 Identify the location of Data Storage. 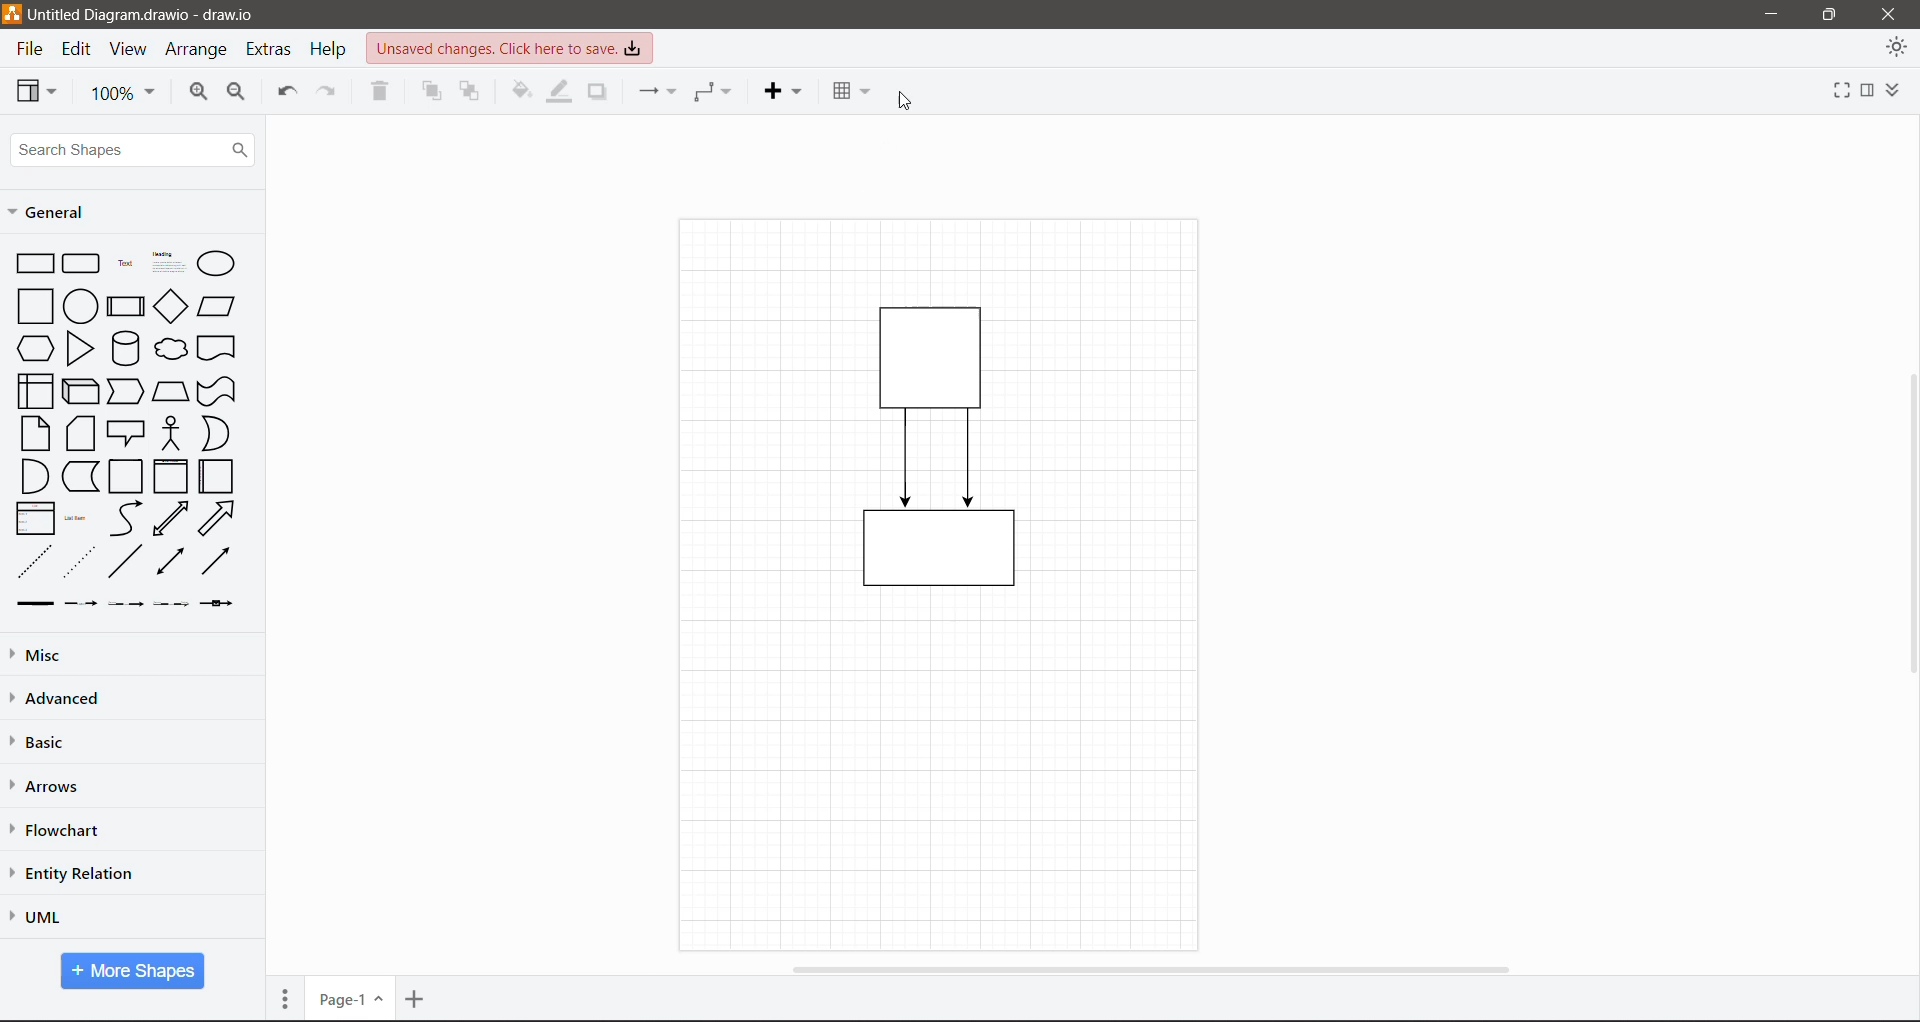
(79, 476).